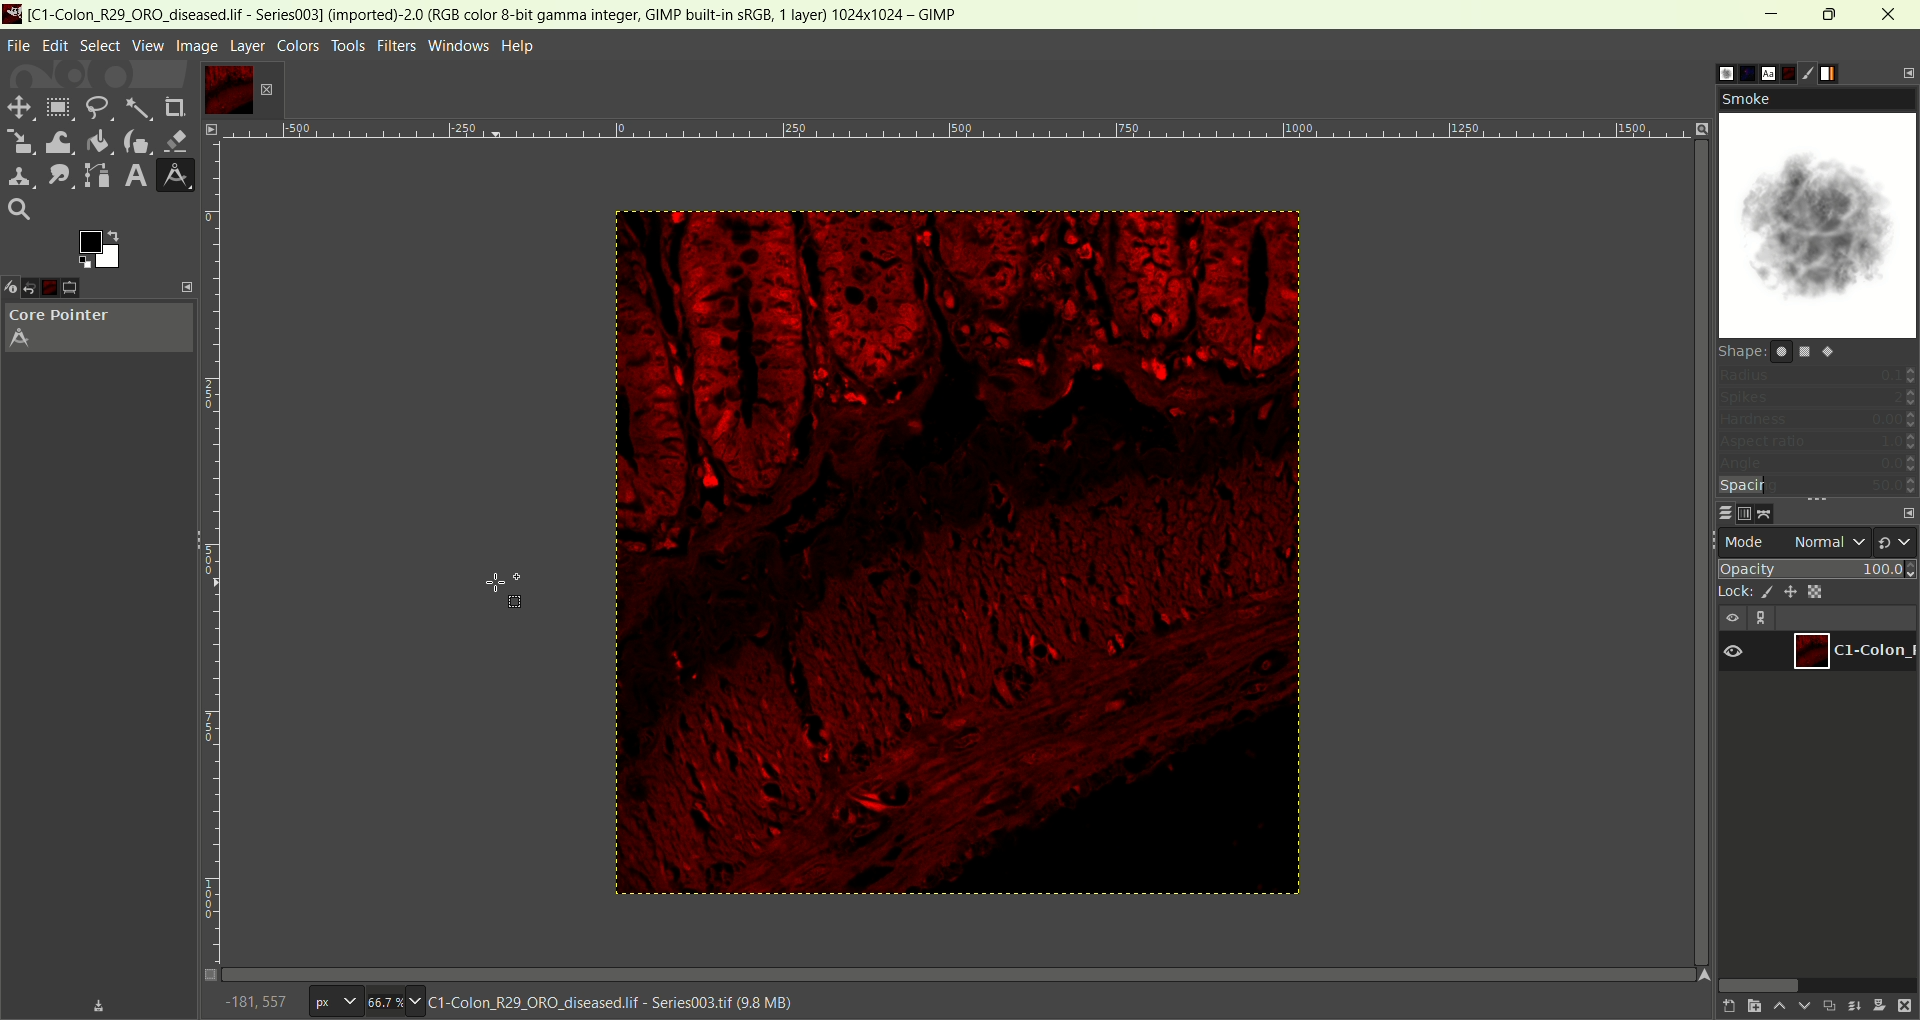 Image resolution: width=1920 pixels, height=1020 pixels. I want to click on core pointer, so click(99, 330).